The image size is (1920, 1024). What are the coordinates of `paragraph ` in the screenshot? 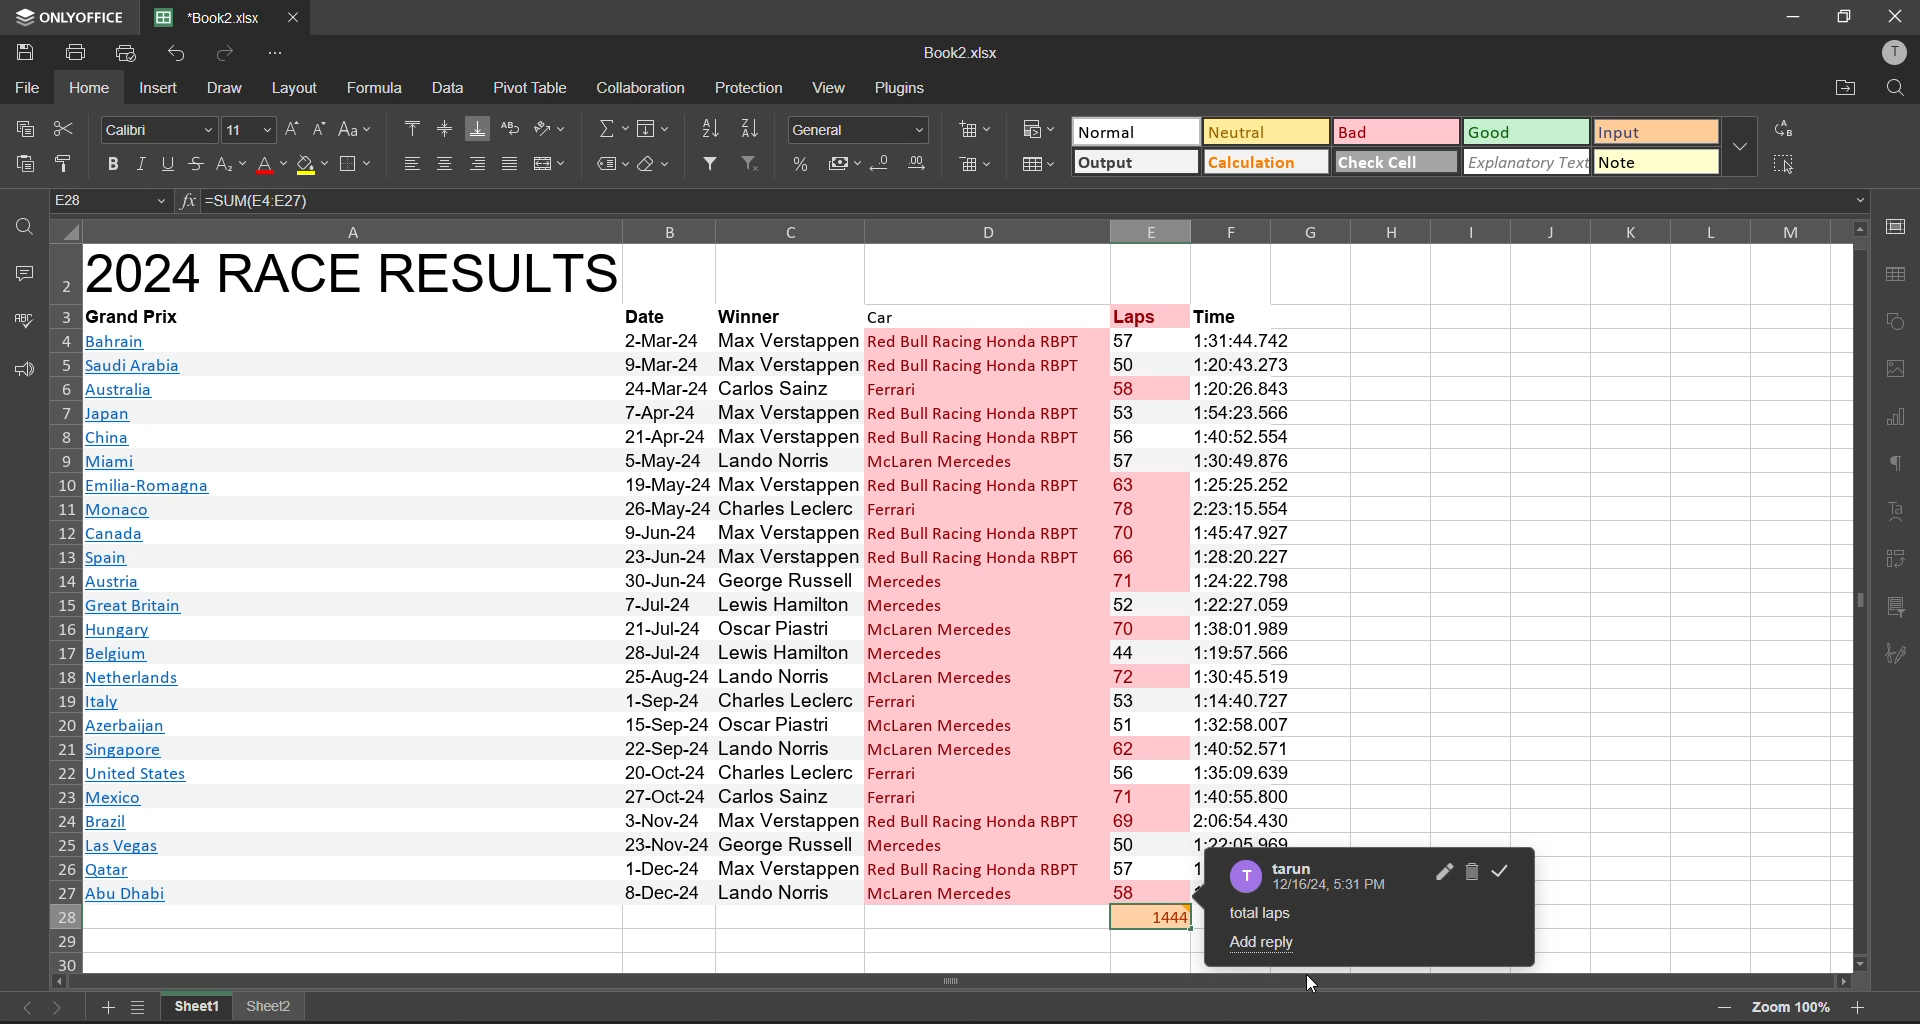 It's located at (1895, 466).